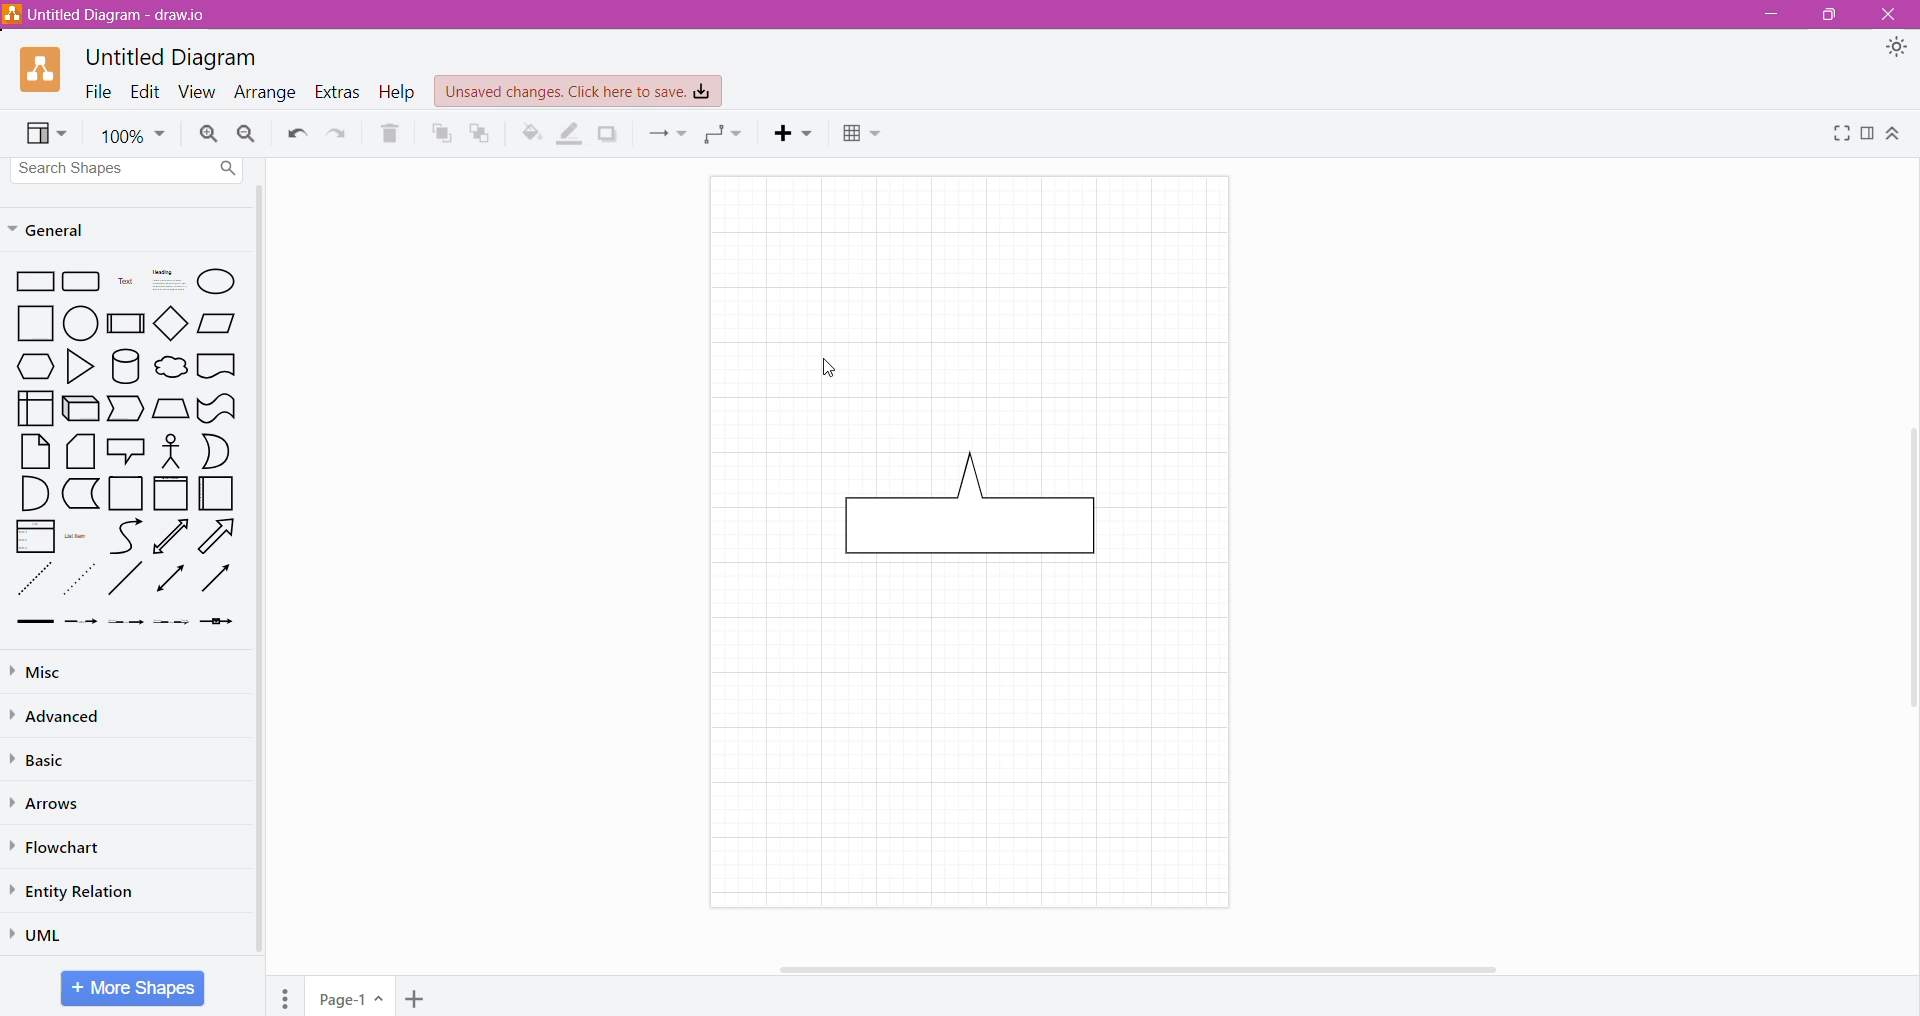 The width and height of the screenshot is (1920, 1016). What do you see at coordinates (127, 409) in the screenshot?
I see `Trapezoid ` at bounding box center [127, 409].